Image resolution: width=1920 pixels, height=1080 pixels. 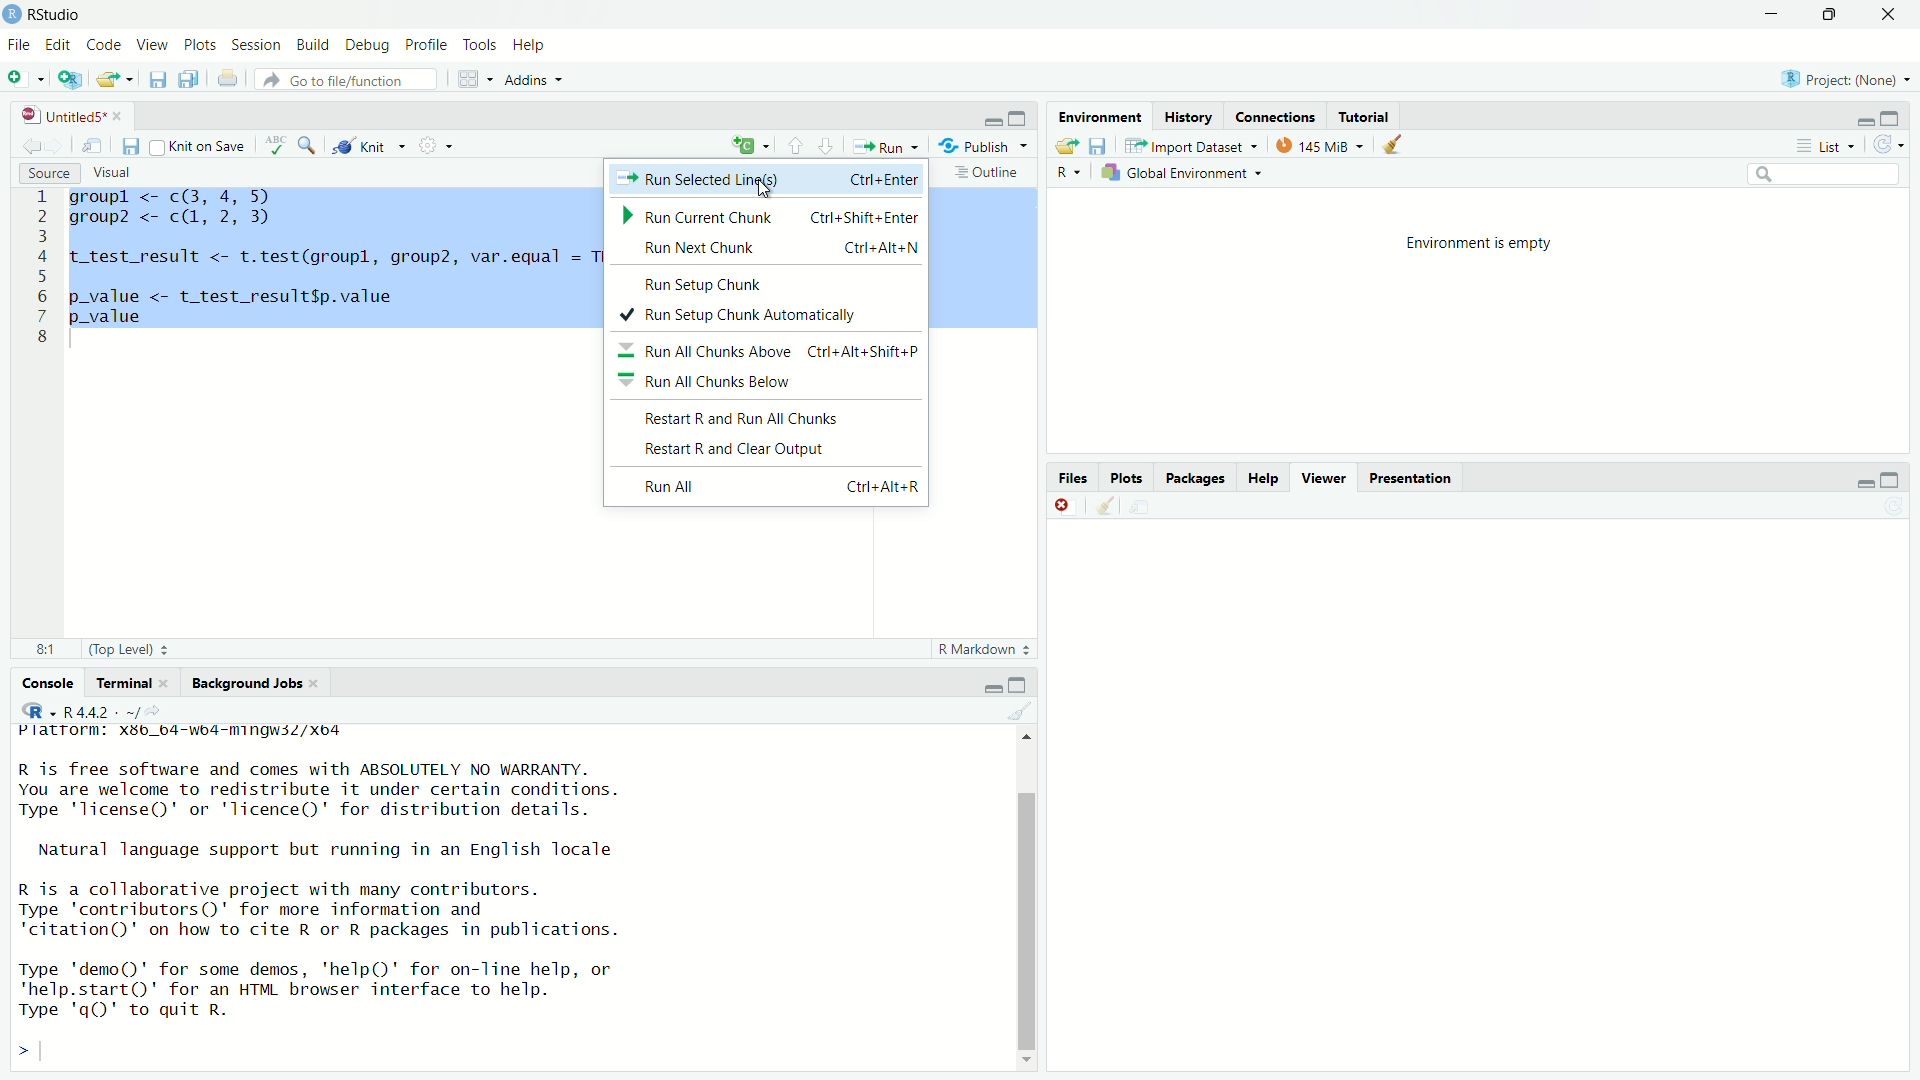 What do you see at coordinates (1819, 174) in the screenshot?
I see `search` at bounding box center [1819, 174].